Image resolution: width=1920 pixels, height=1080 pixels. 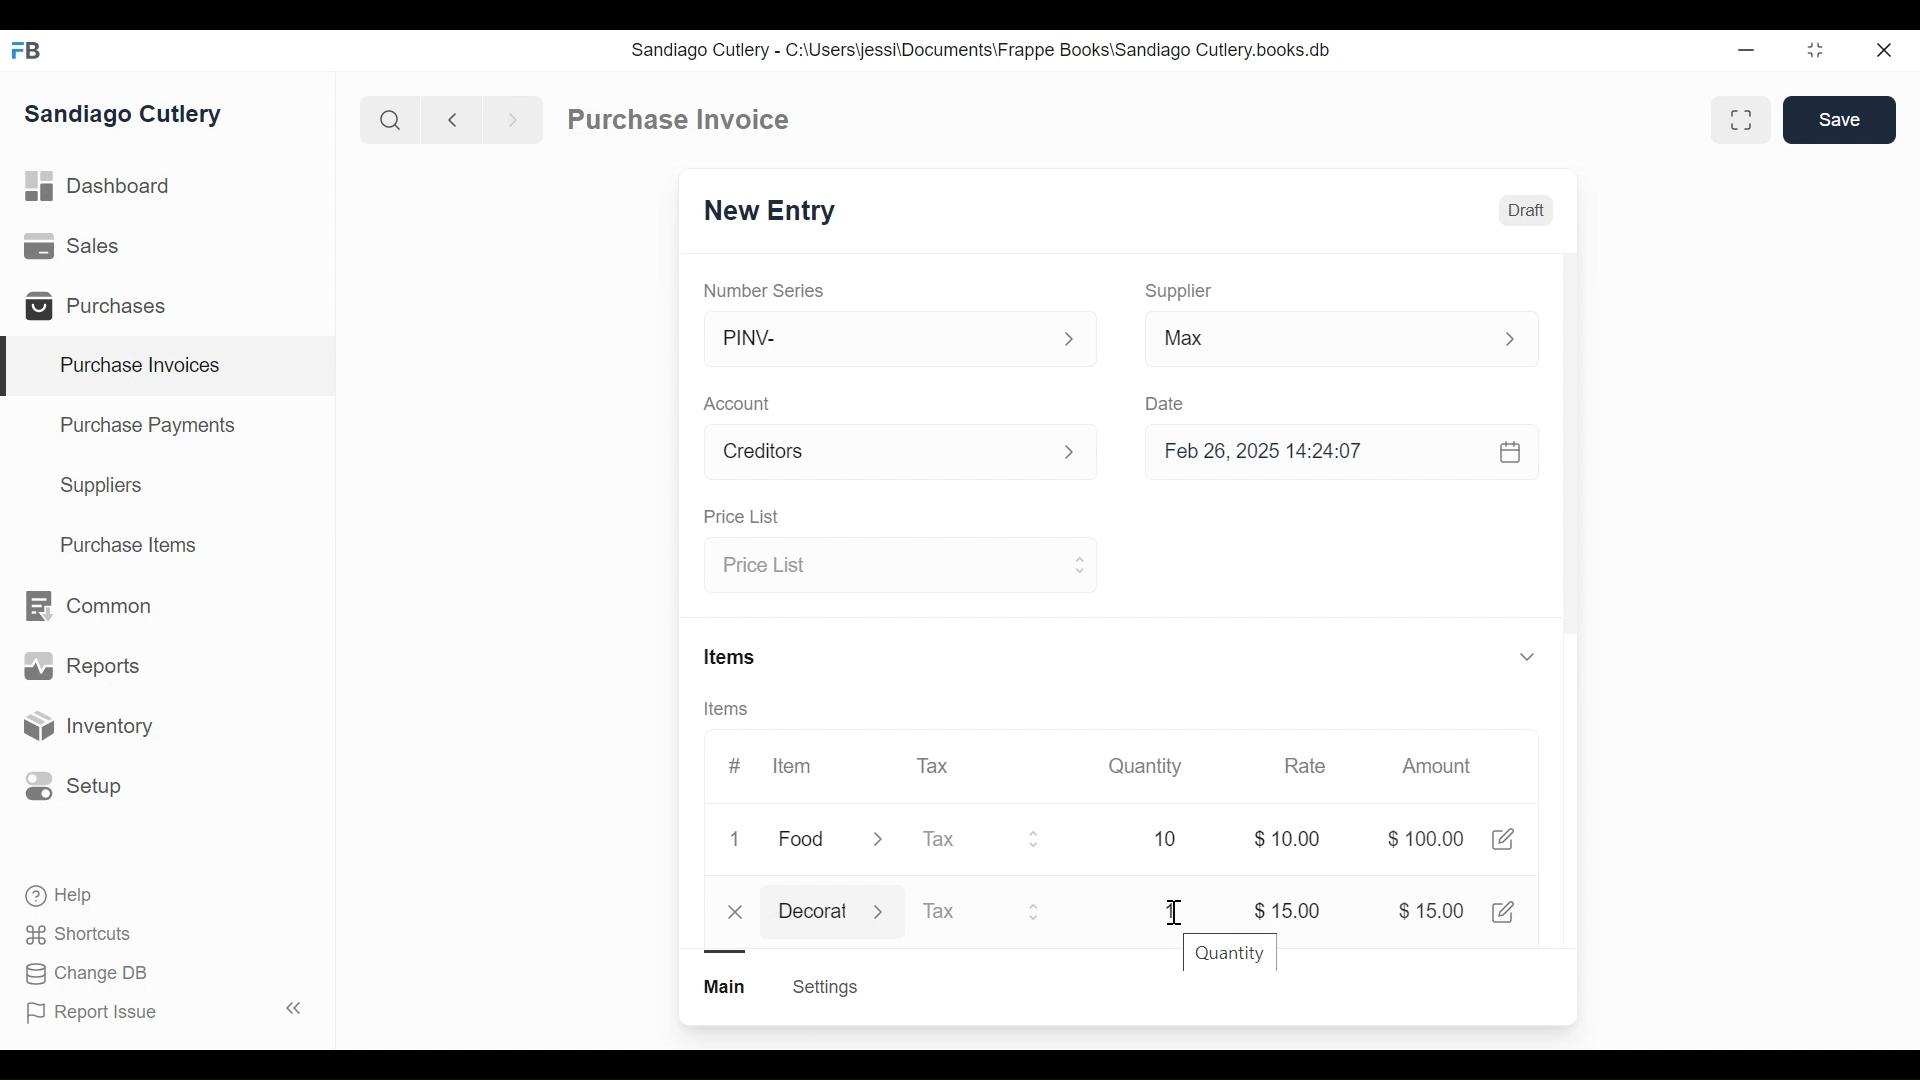 What do you see at coordinates (1287, 911) in the screenshot?
I see `$15.00` at bounding box center [1287, 911].